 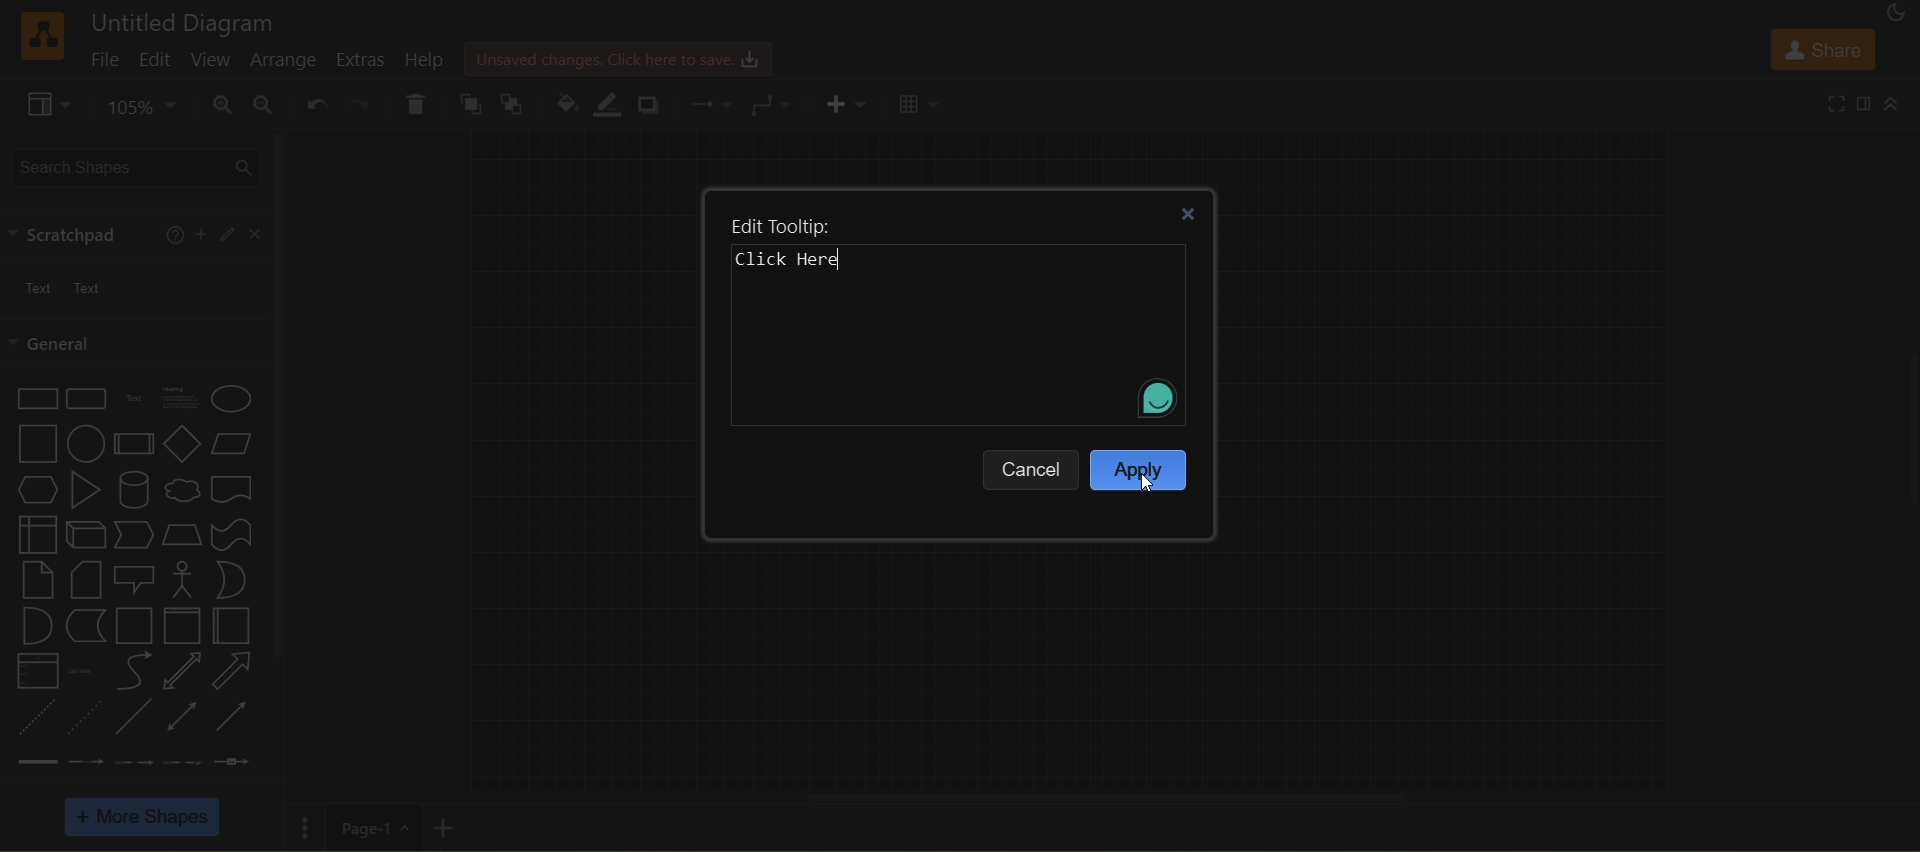 What do you see at coordinates (44, 102) in the screenshot?
I see `view` at bounding box center [44, 102].